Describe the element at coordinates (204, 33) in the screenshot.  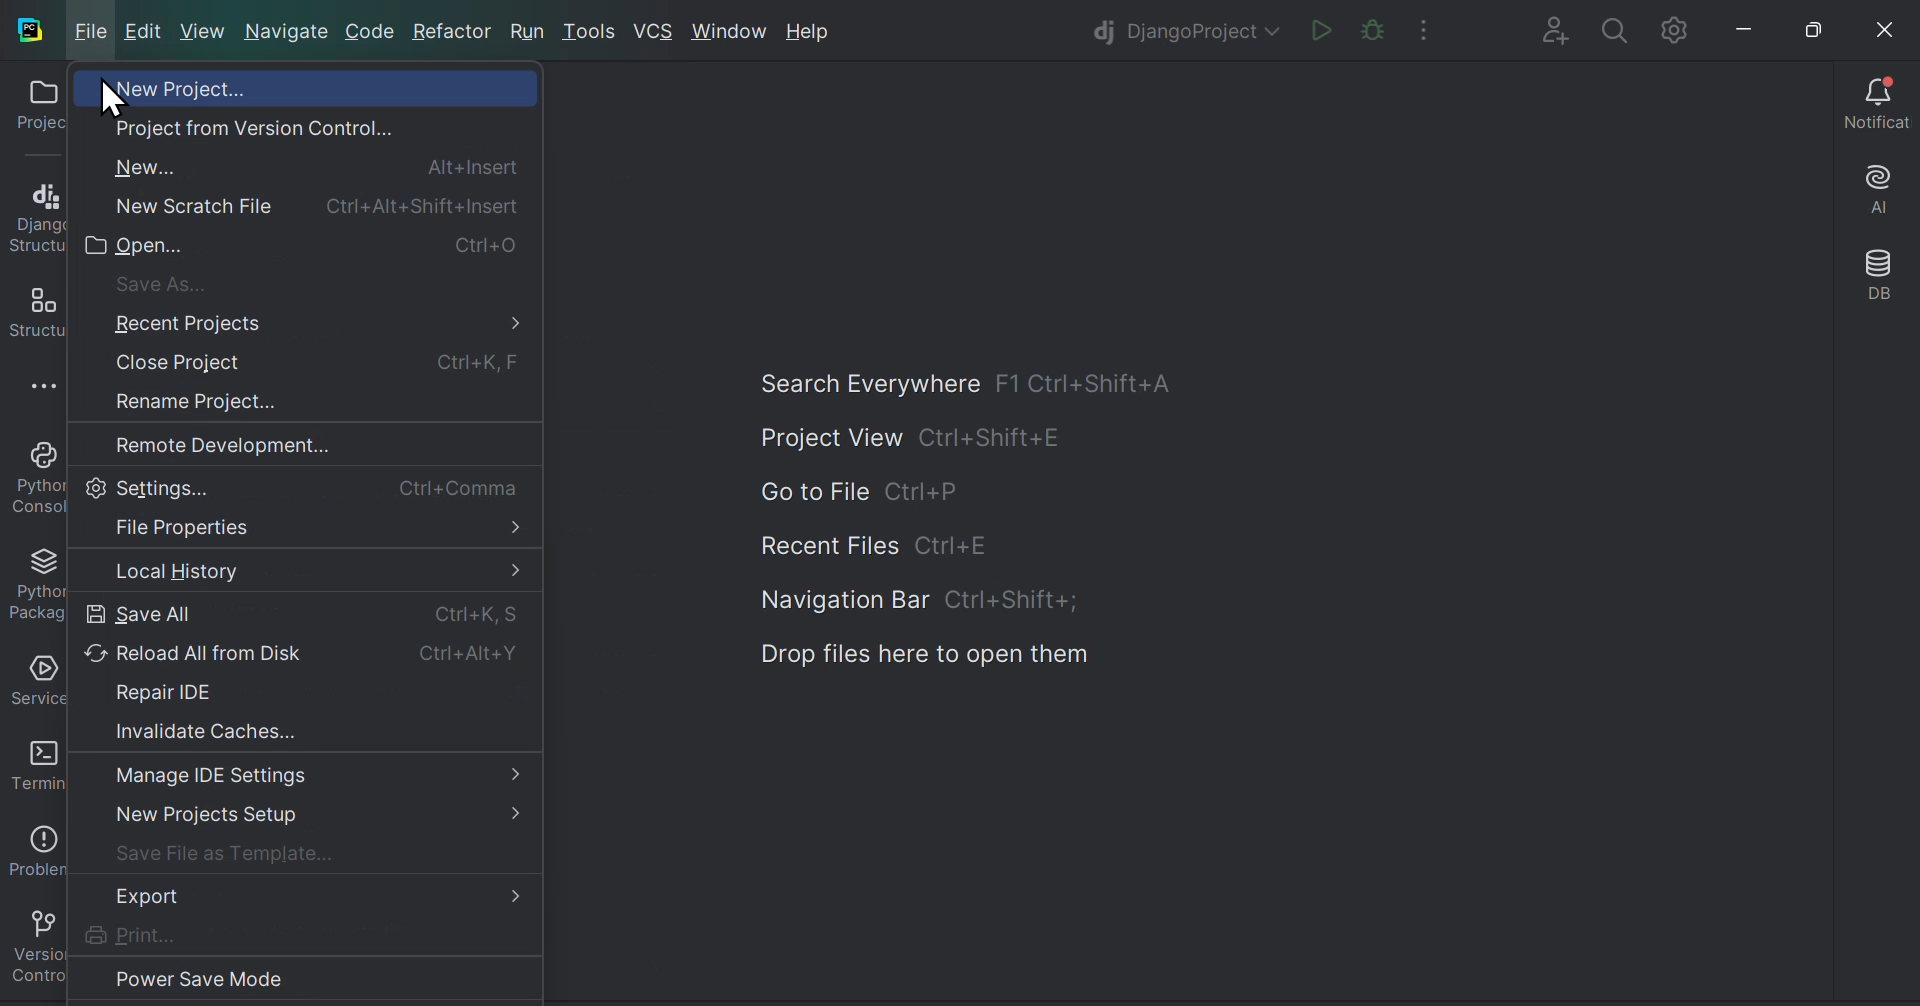
I see `New` at that location.